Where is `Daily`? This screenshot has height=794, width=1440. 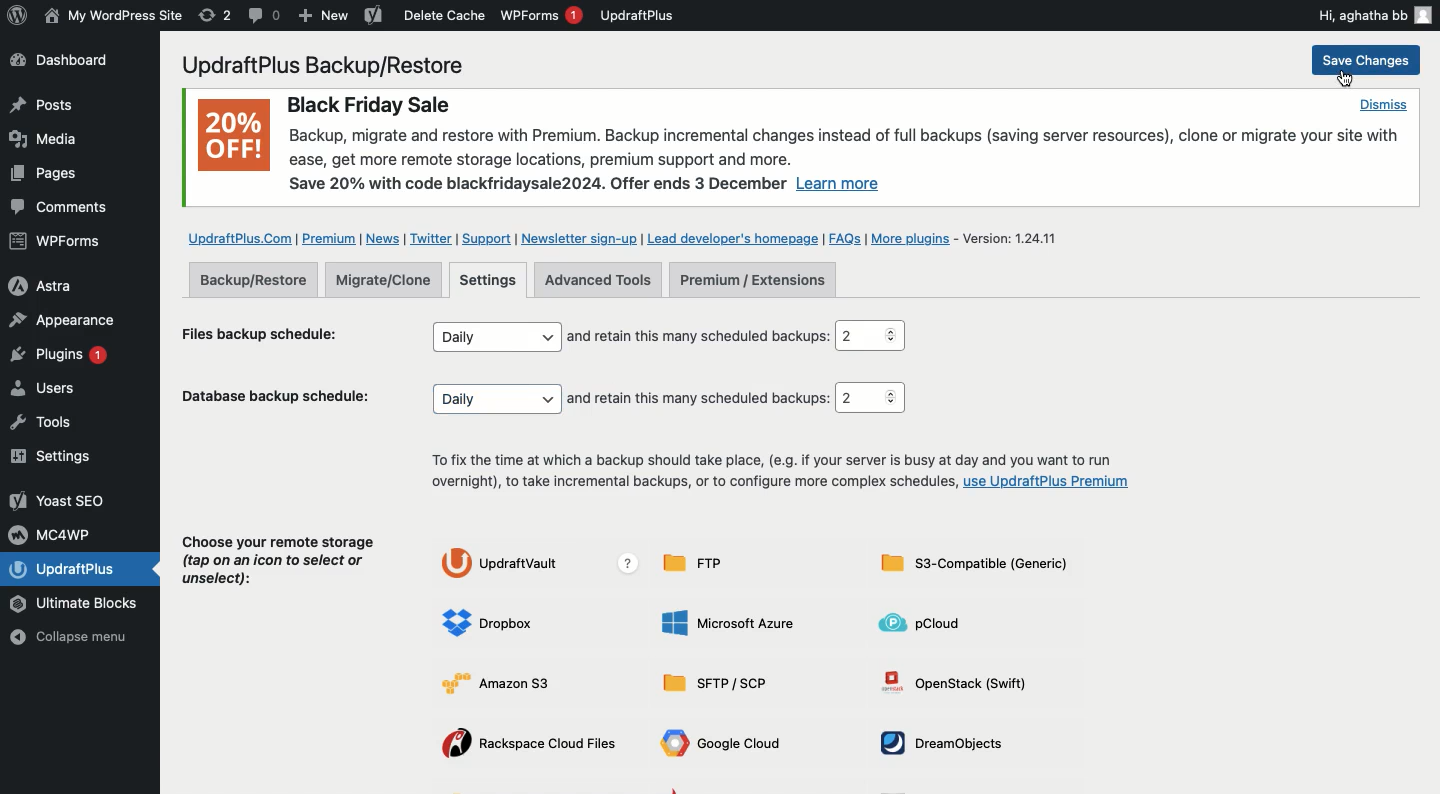
Daily is located at coordinates (498, 399).